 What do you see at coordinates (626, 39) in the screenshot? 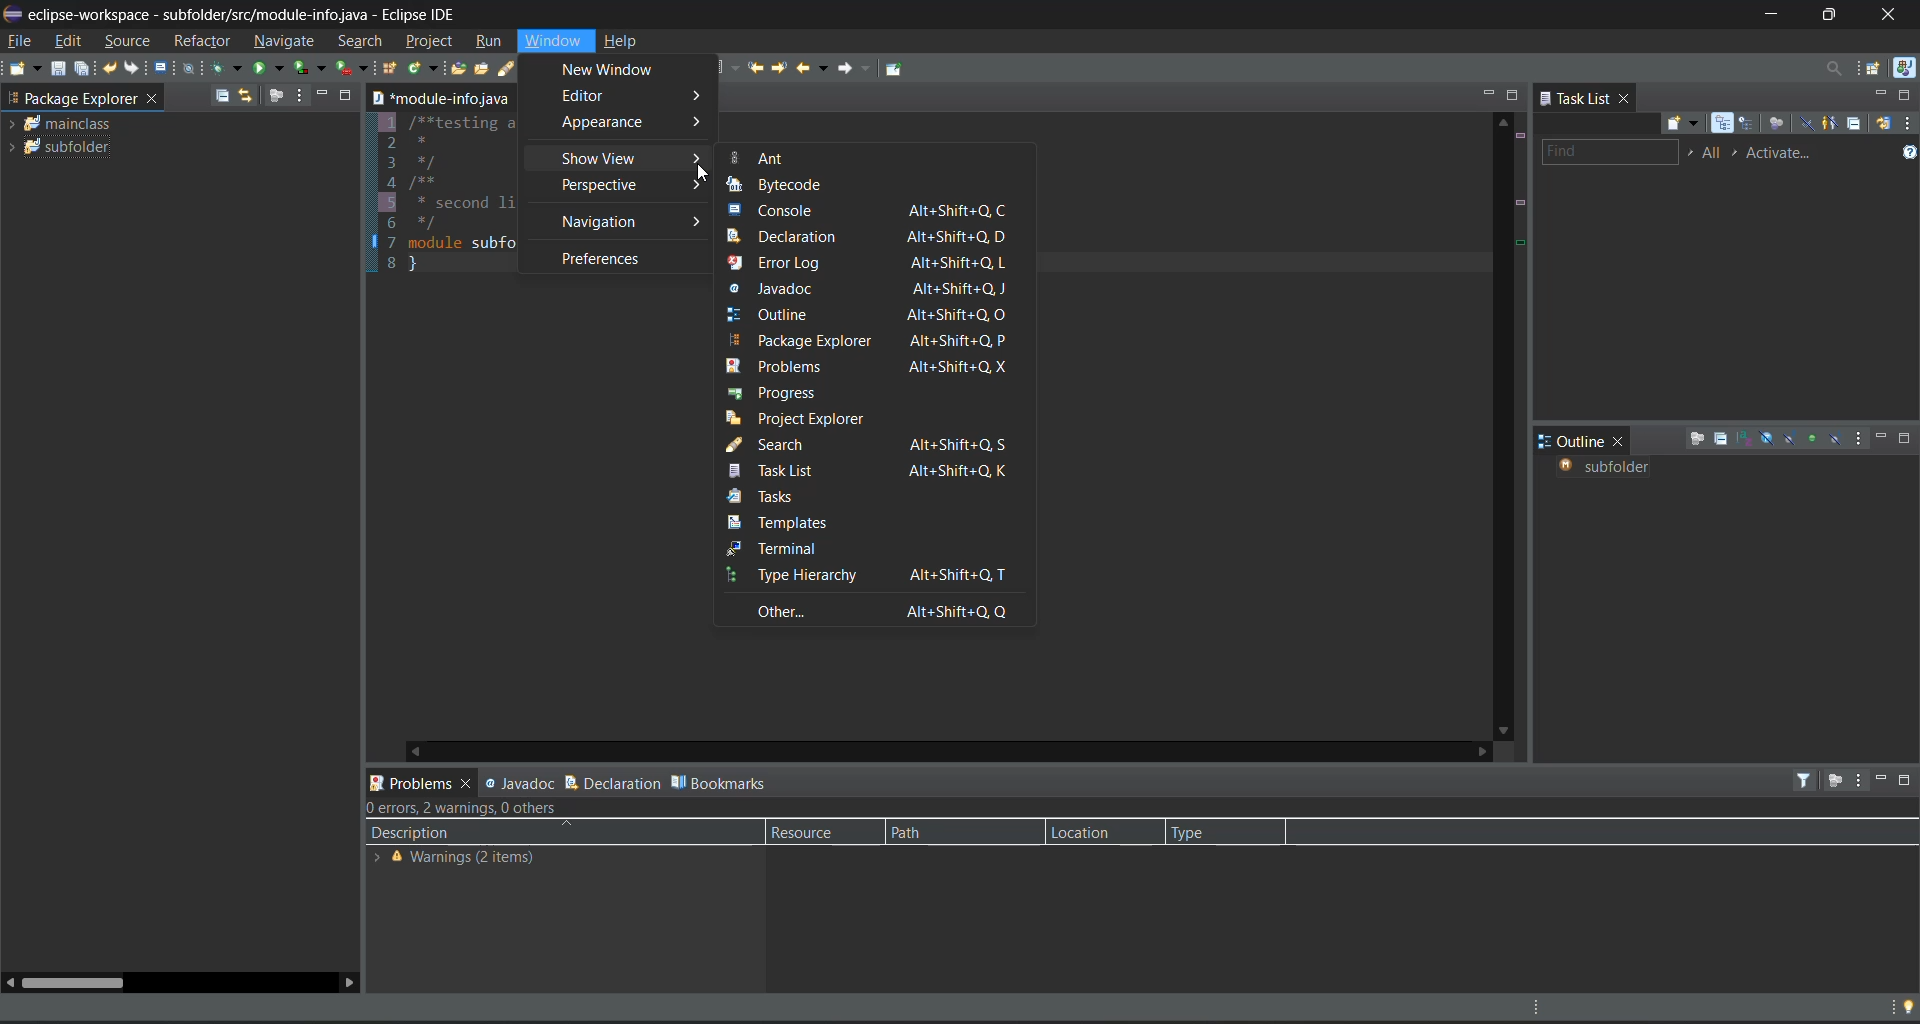
I see `help` at bounding box center [626, 39].